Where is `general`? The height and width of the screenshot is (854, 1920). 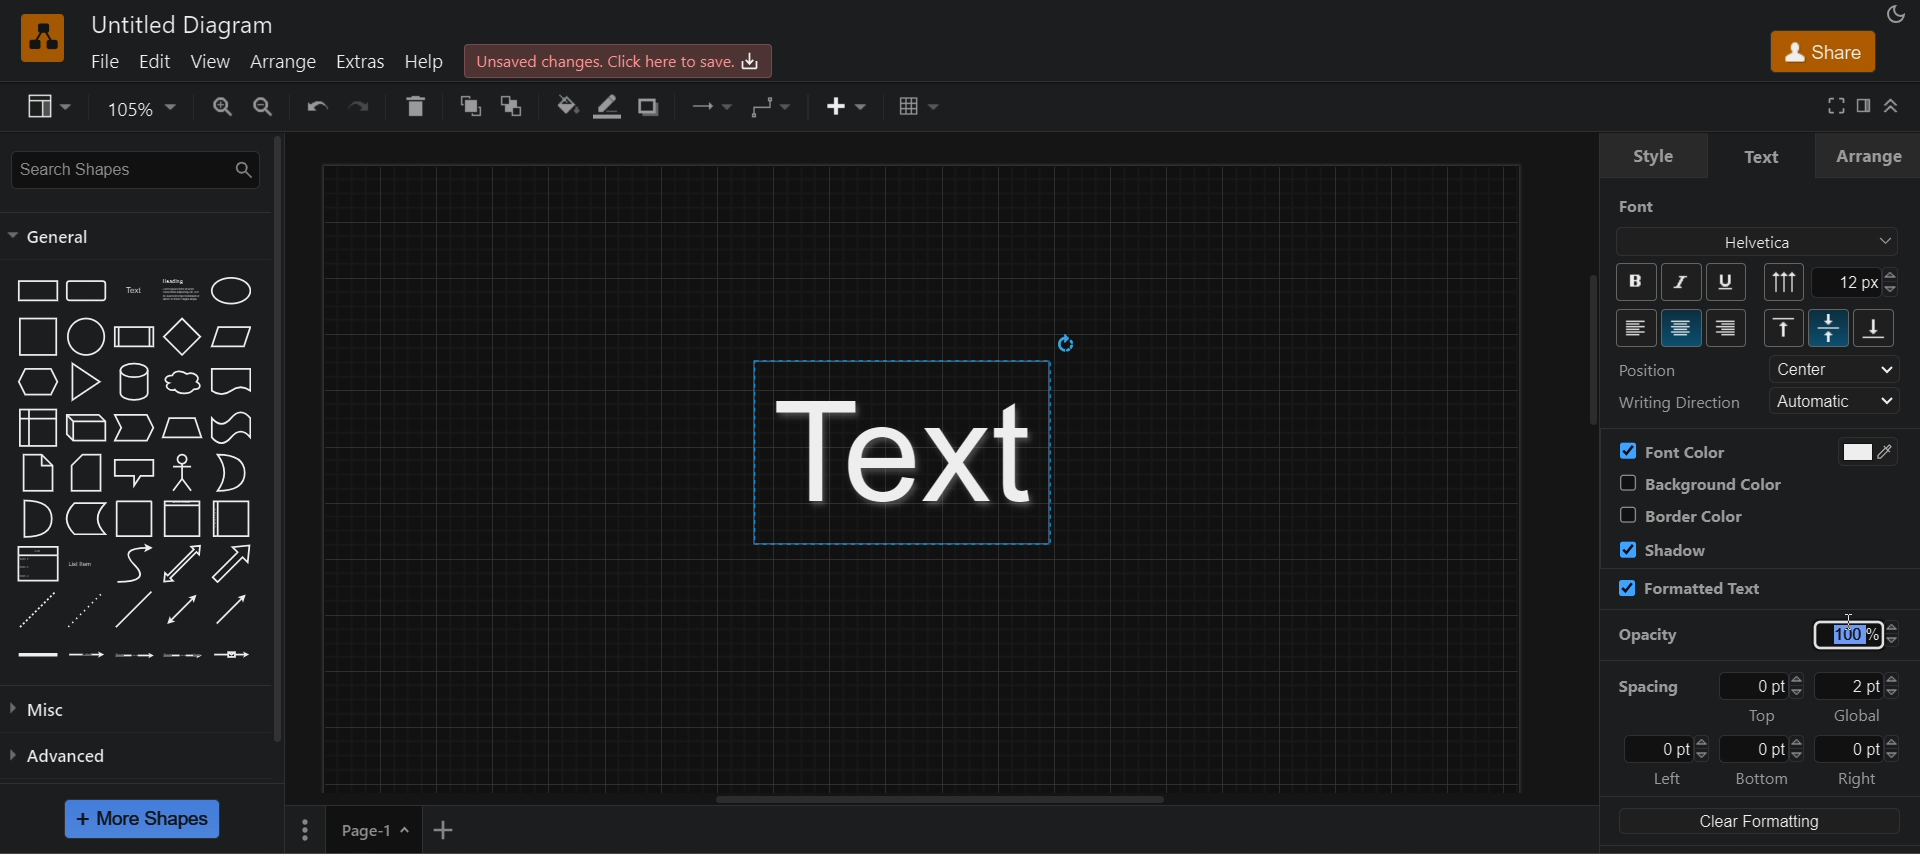 general is located at coordinates (54, 237).